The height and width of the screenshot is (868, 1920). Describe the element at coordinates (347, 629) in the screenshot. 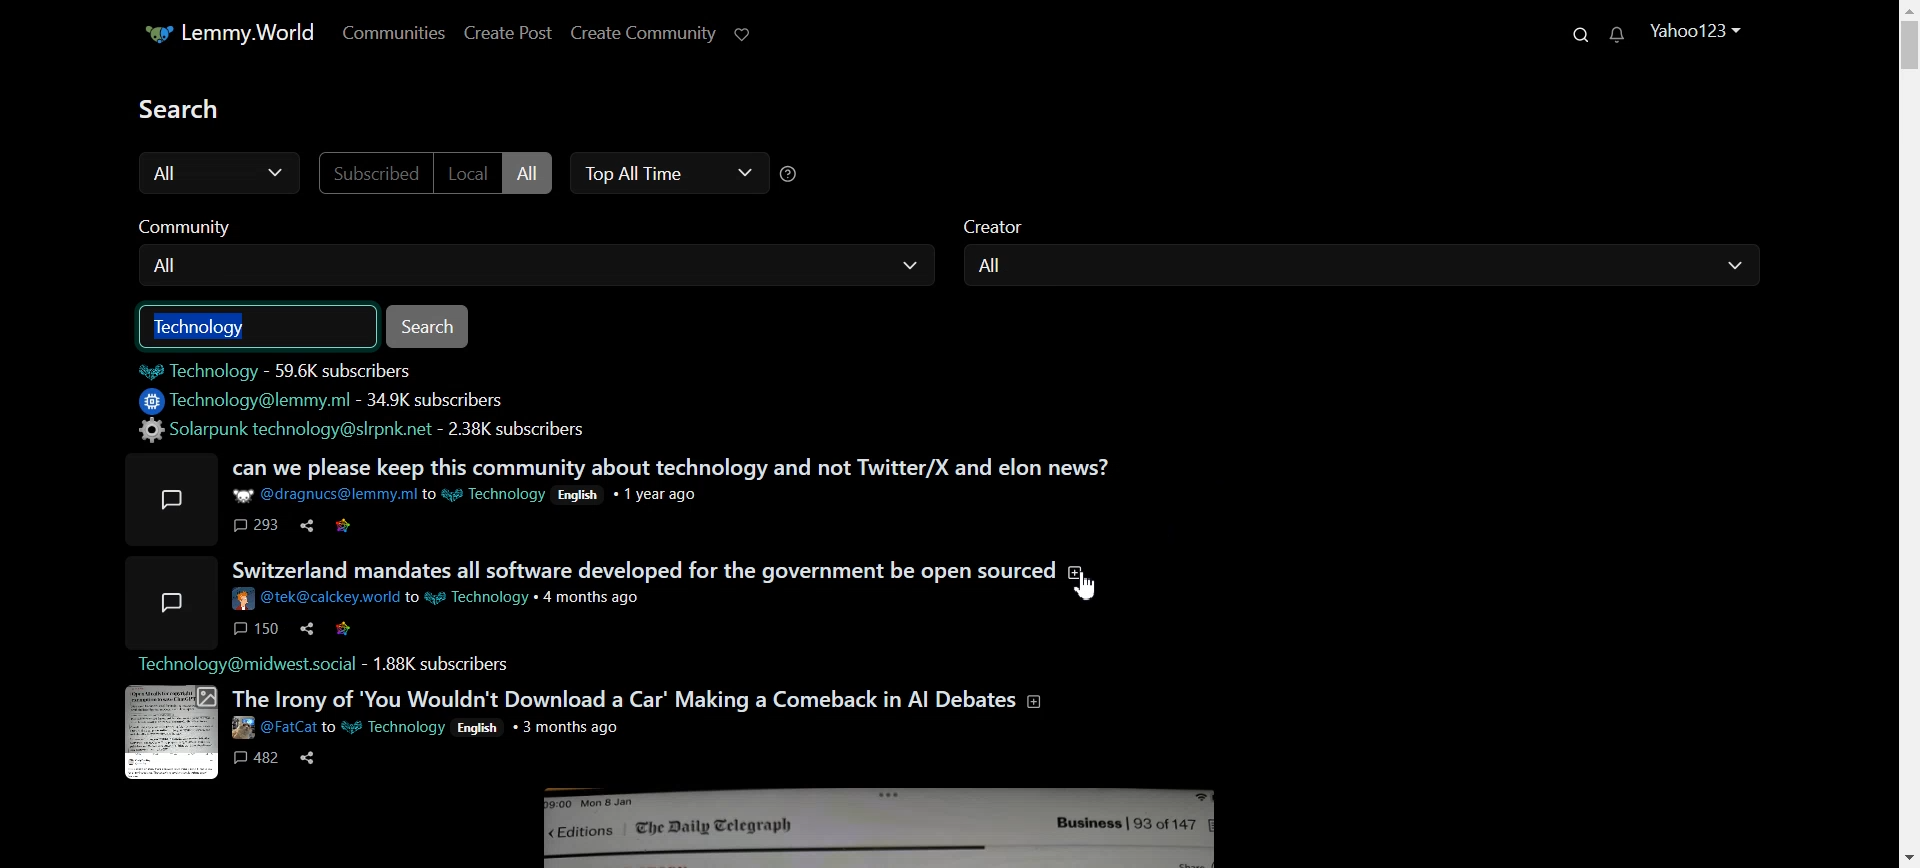

I see `link` at that location.